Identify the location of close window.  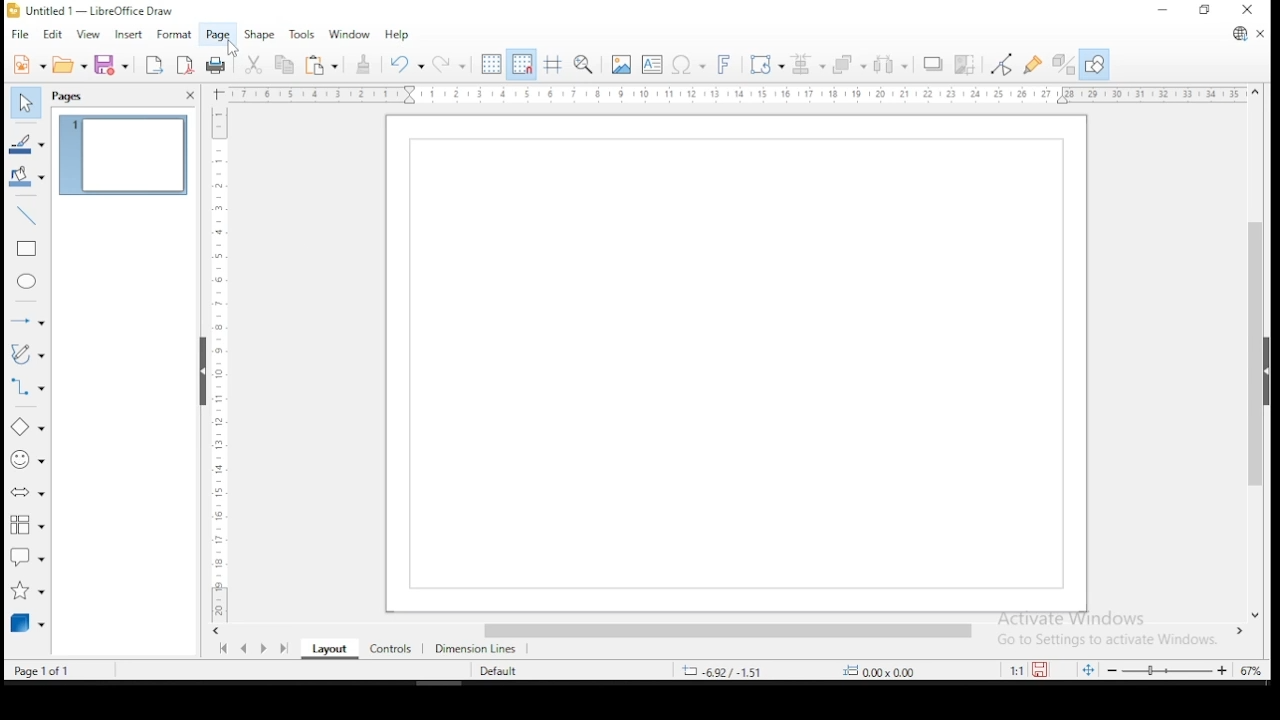
(1250, 12).